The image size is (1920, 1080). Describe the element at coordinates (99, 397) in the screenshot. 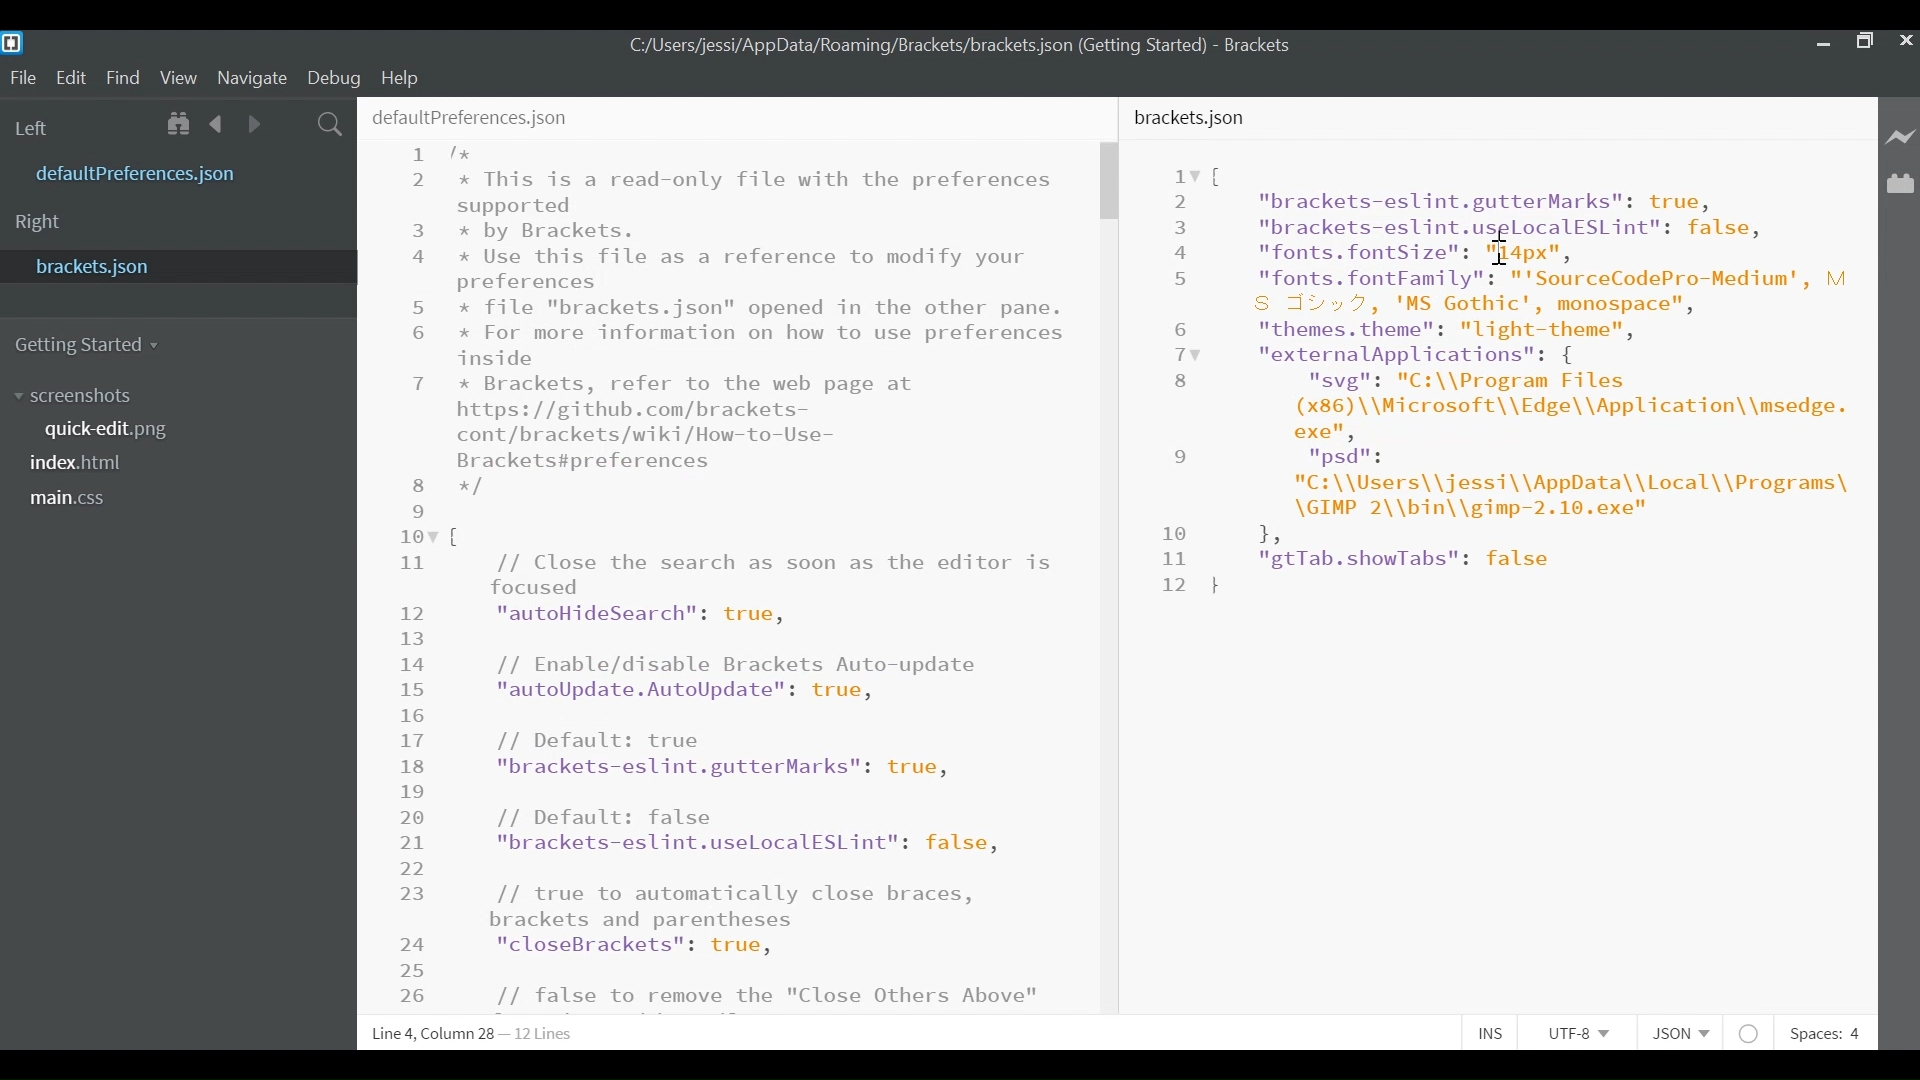

I see `screenshot` at that location.